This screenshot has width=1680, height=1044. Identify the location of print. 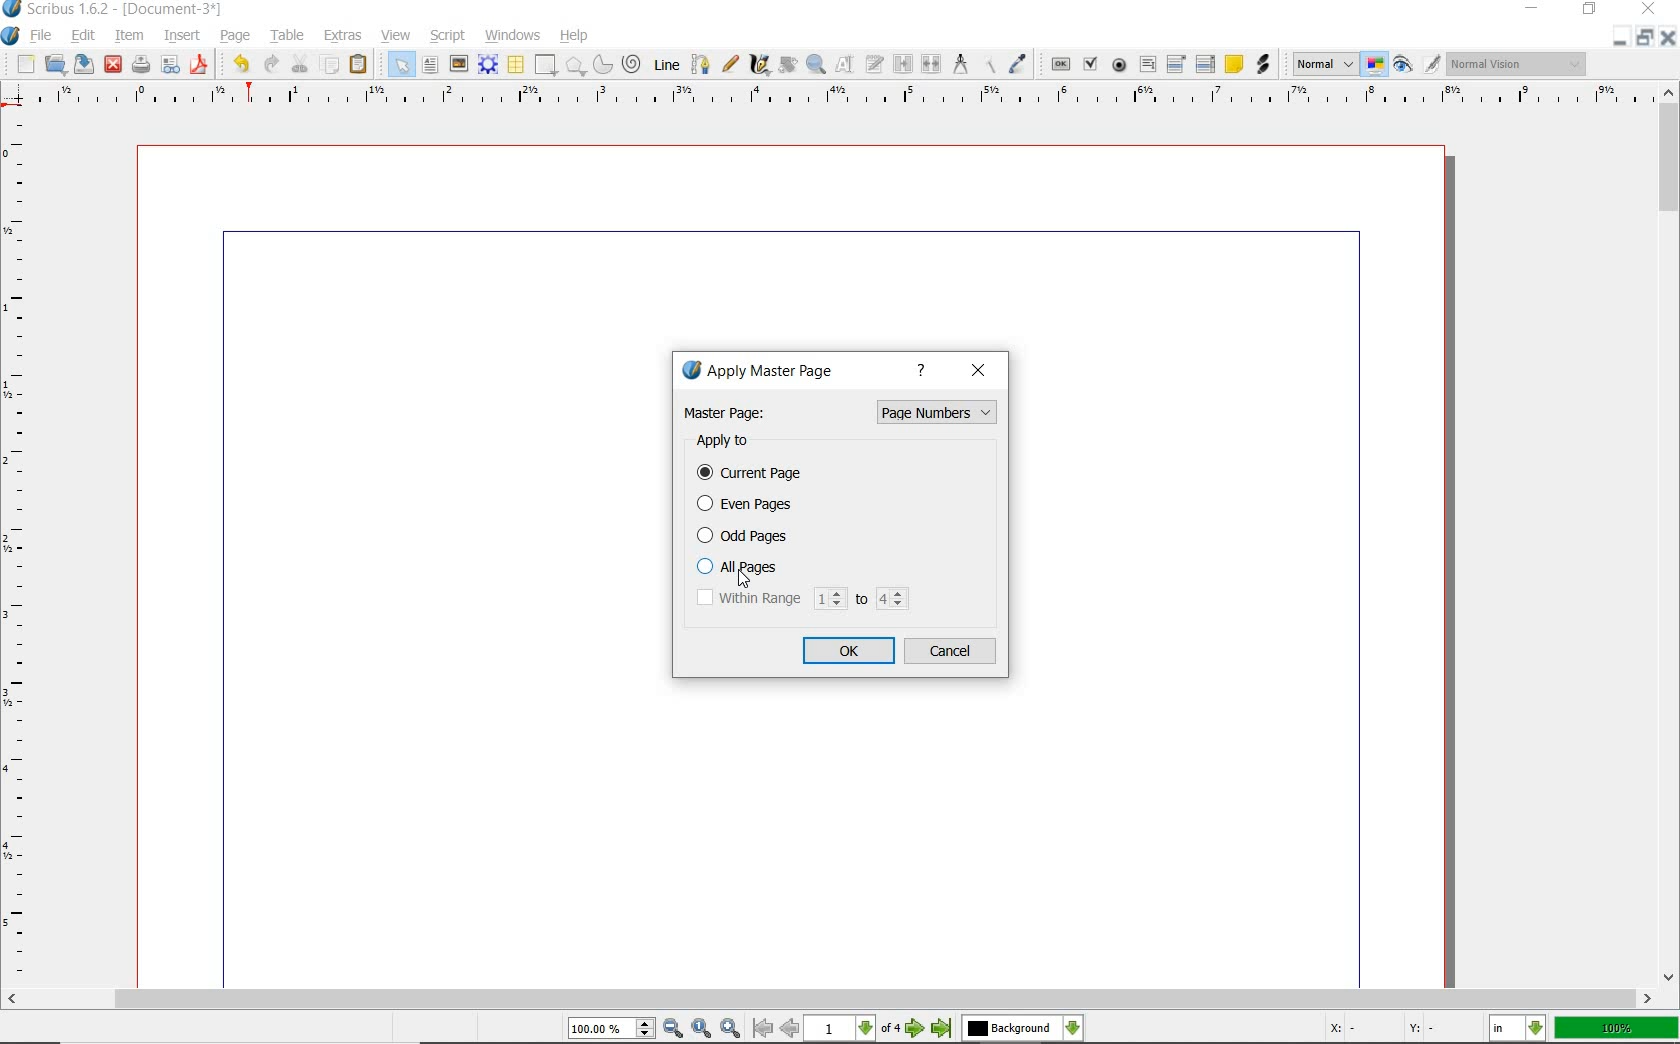
(141, 63).